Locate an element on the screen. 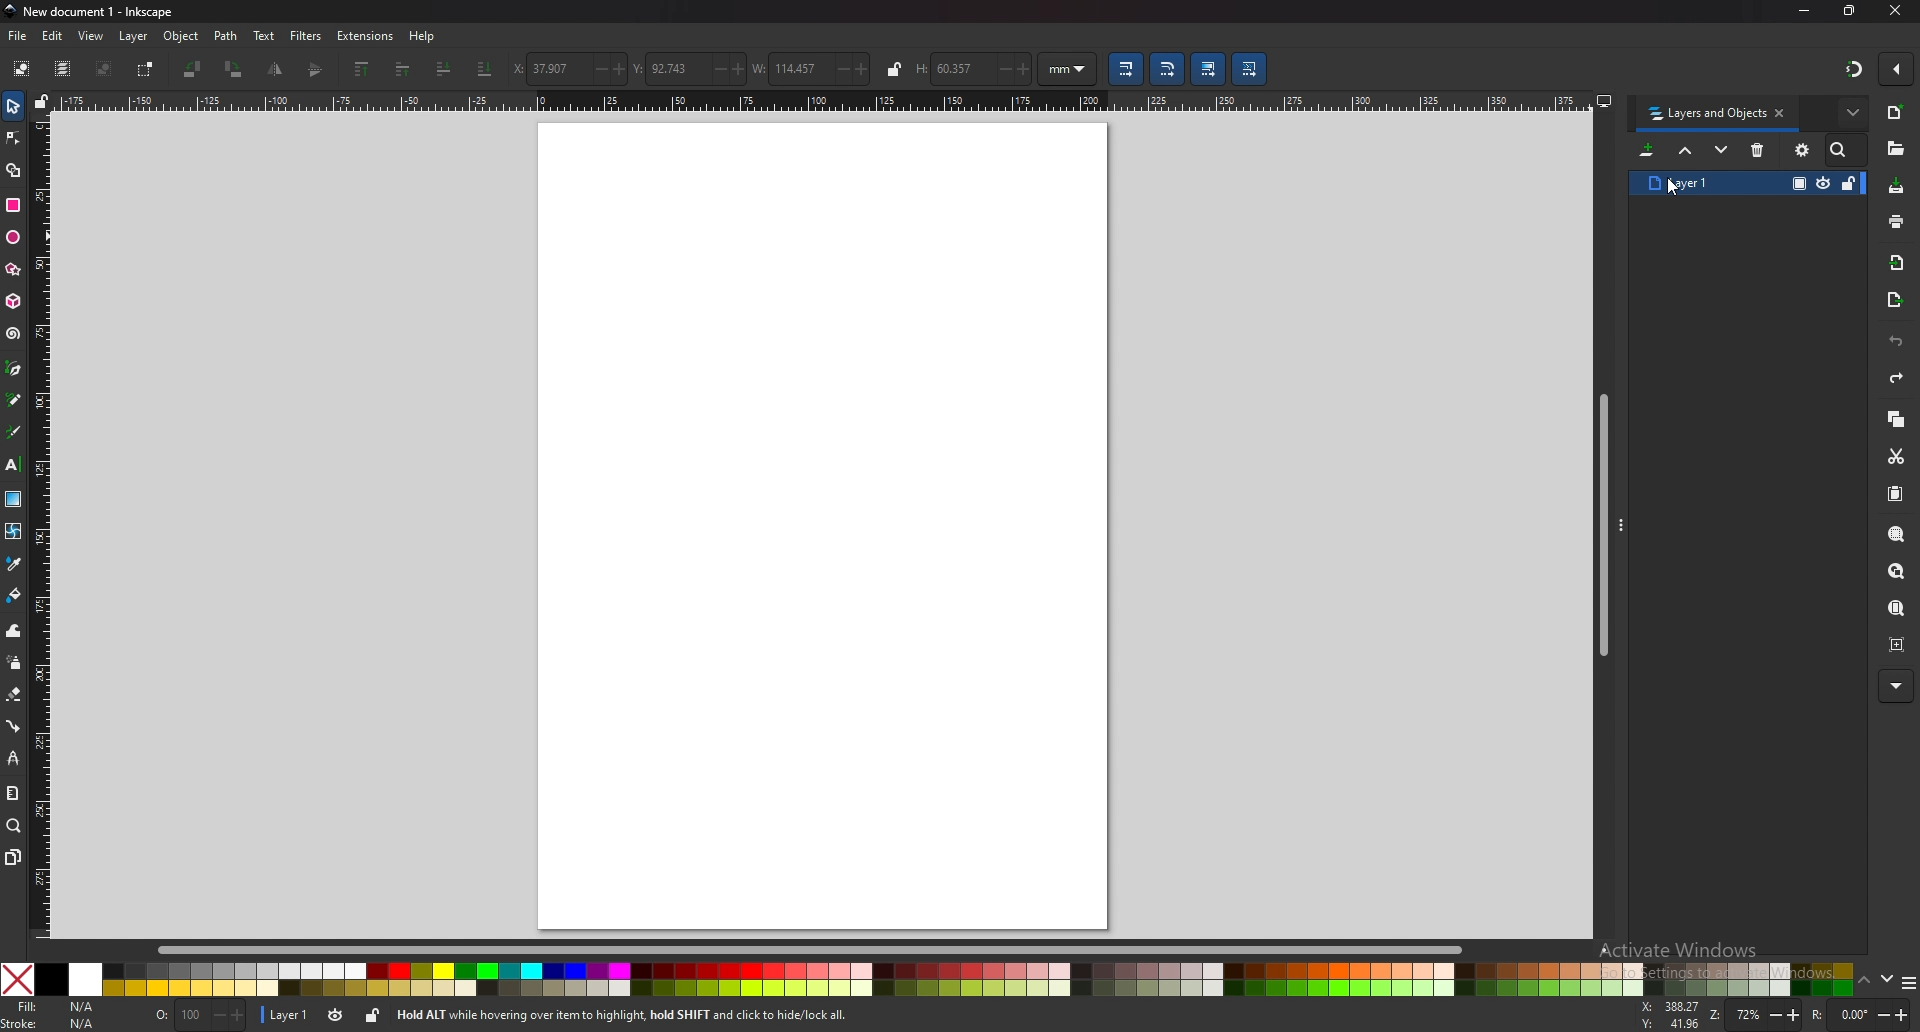 This screenshot has height=1032, width=1920. import is located at coordinates (1897, 262).